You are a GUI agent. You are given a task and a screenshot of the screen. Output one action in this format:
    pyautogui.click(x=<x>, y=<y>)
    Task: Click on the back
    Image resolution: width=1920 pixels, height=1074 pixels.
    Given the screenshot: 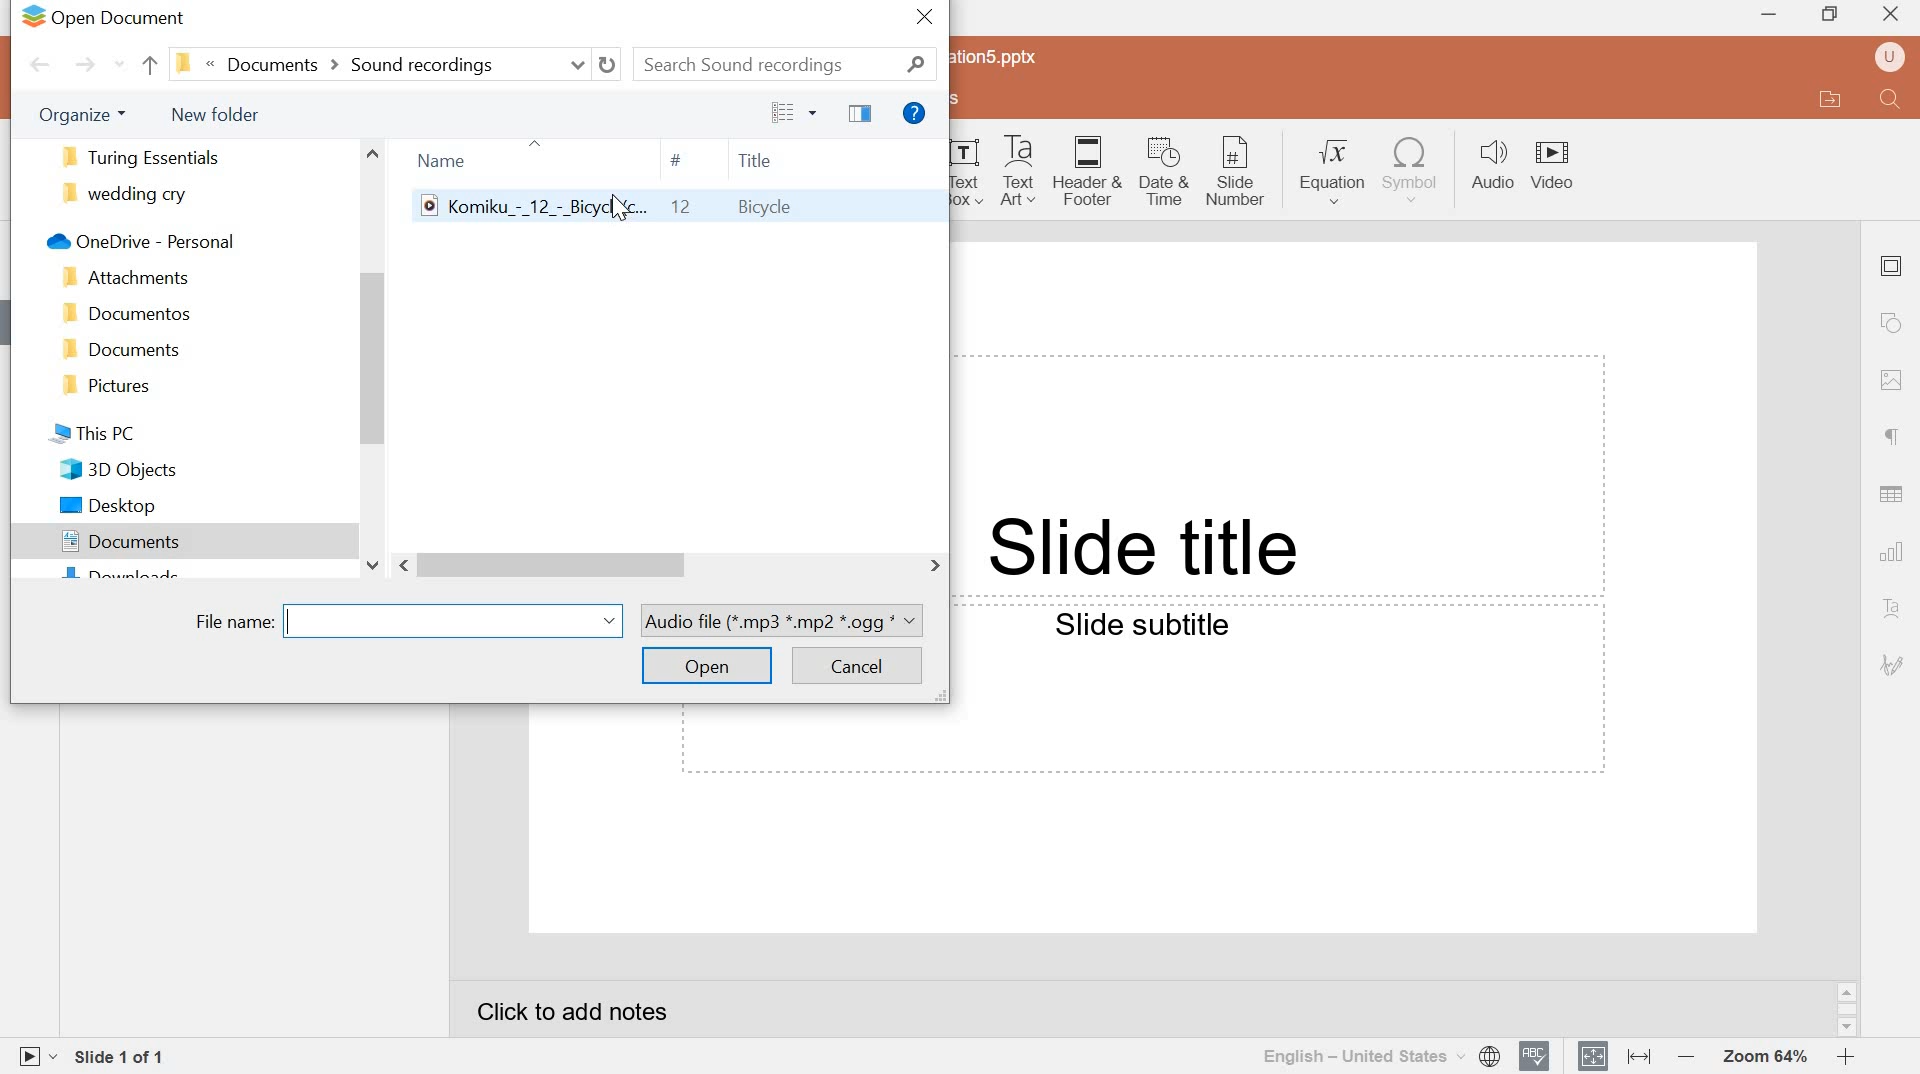 What is the action you would take?
    pyautogui.click(x=40, y=63)
    